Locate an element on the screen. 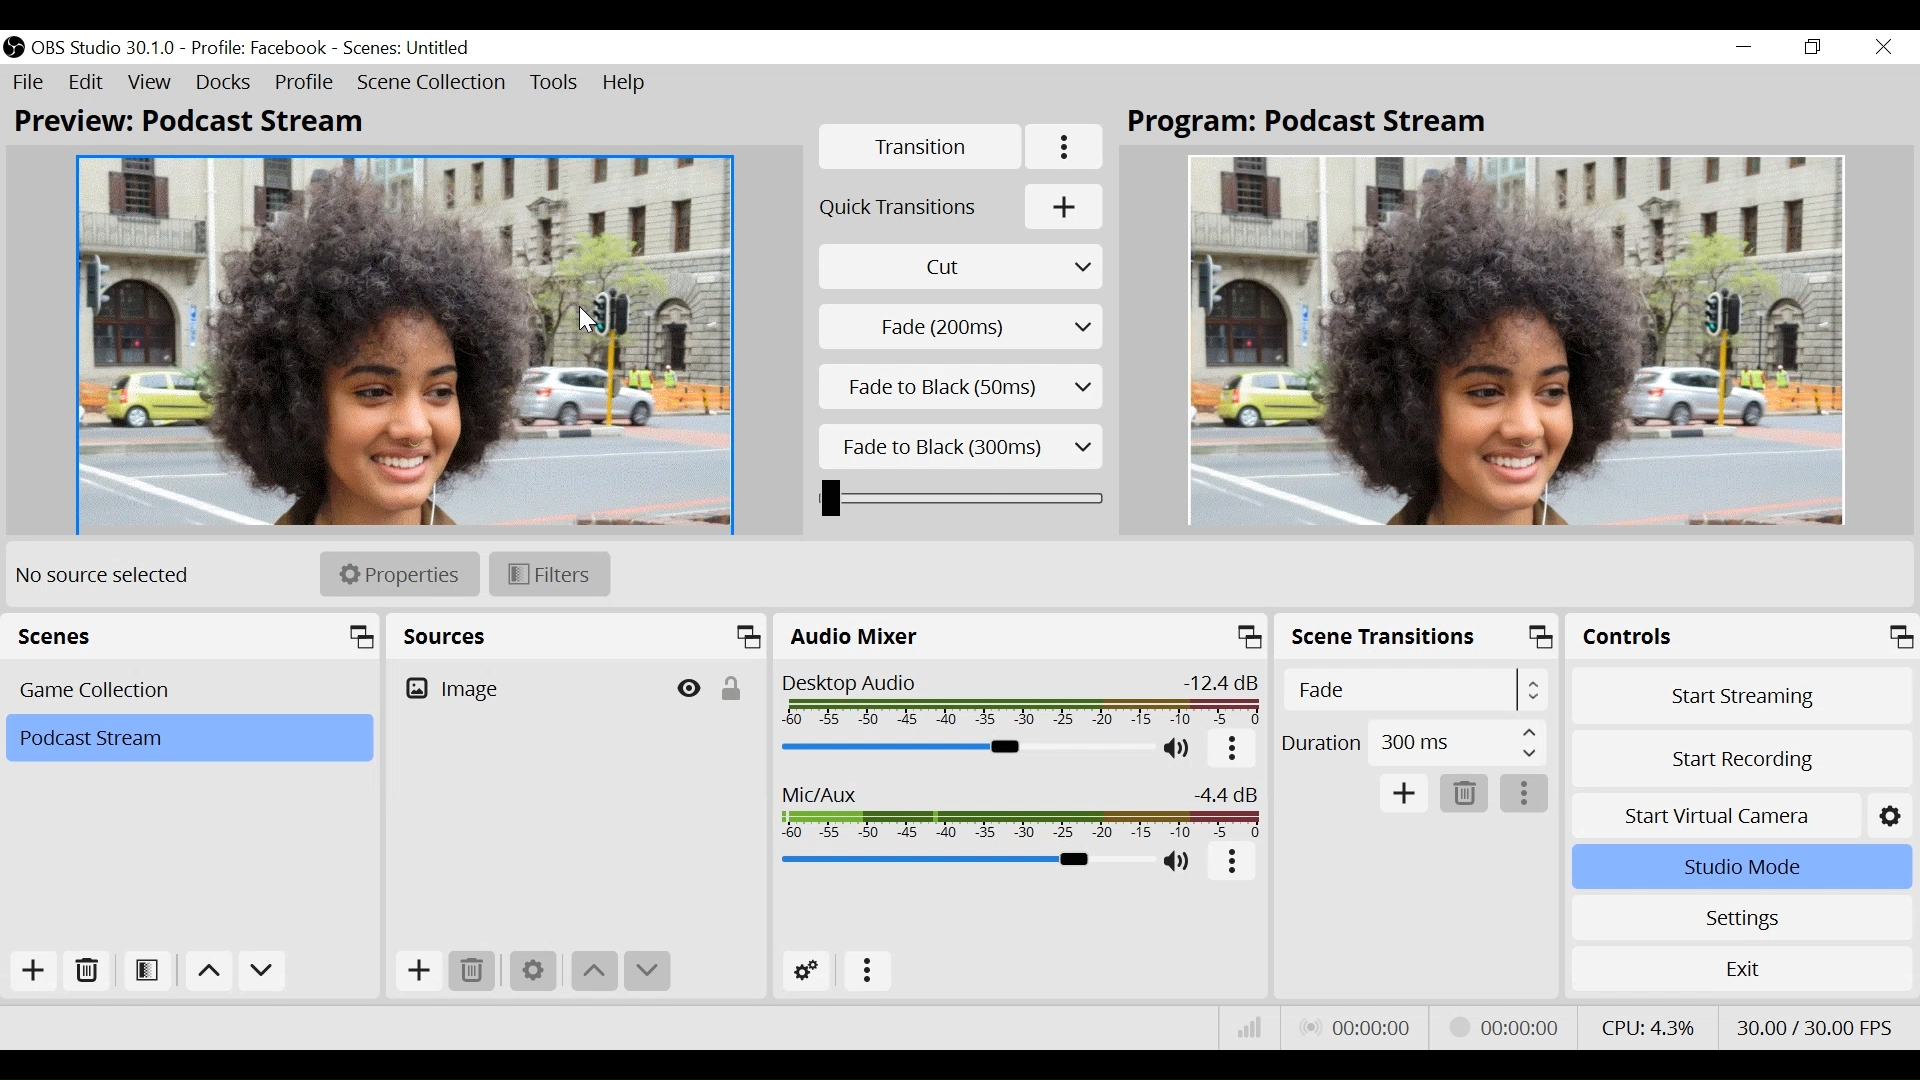 The height and width of the screenshot is (1080, 1920). Open Scene Filter is located at coordinates (147, 971).